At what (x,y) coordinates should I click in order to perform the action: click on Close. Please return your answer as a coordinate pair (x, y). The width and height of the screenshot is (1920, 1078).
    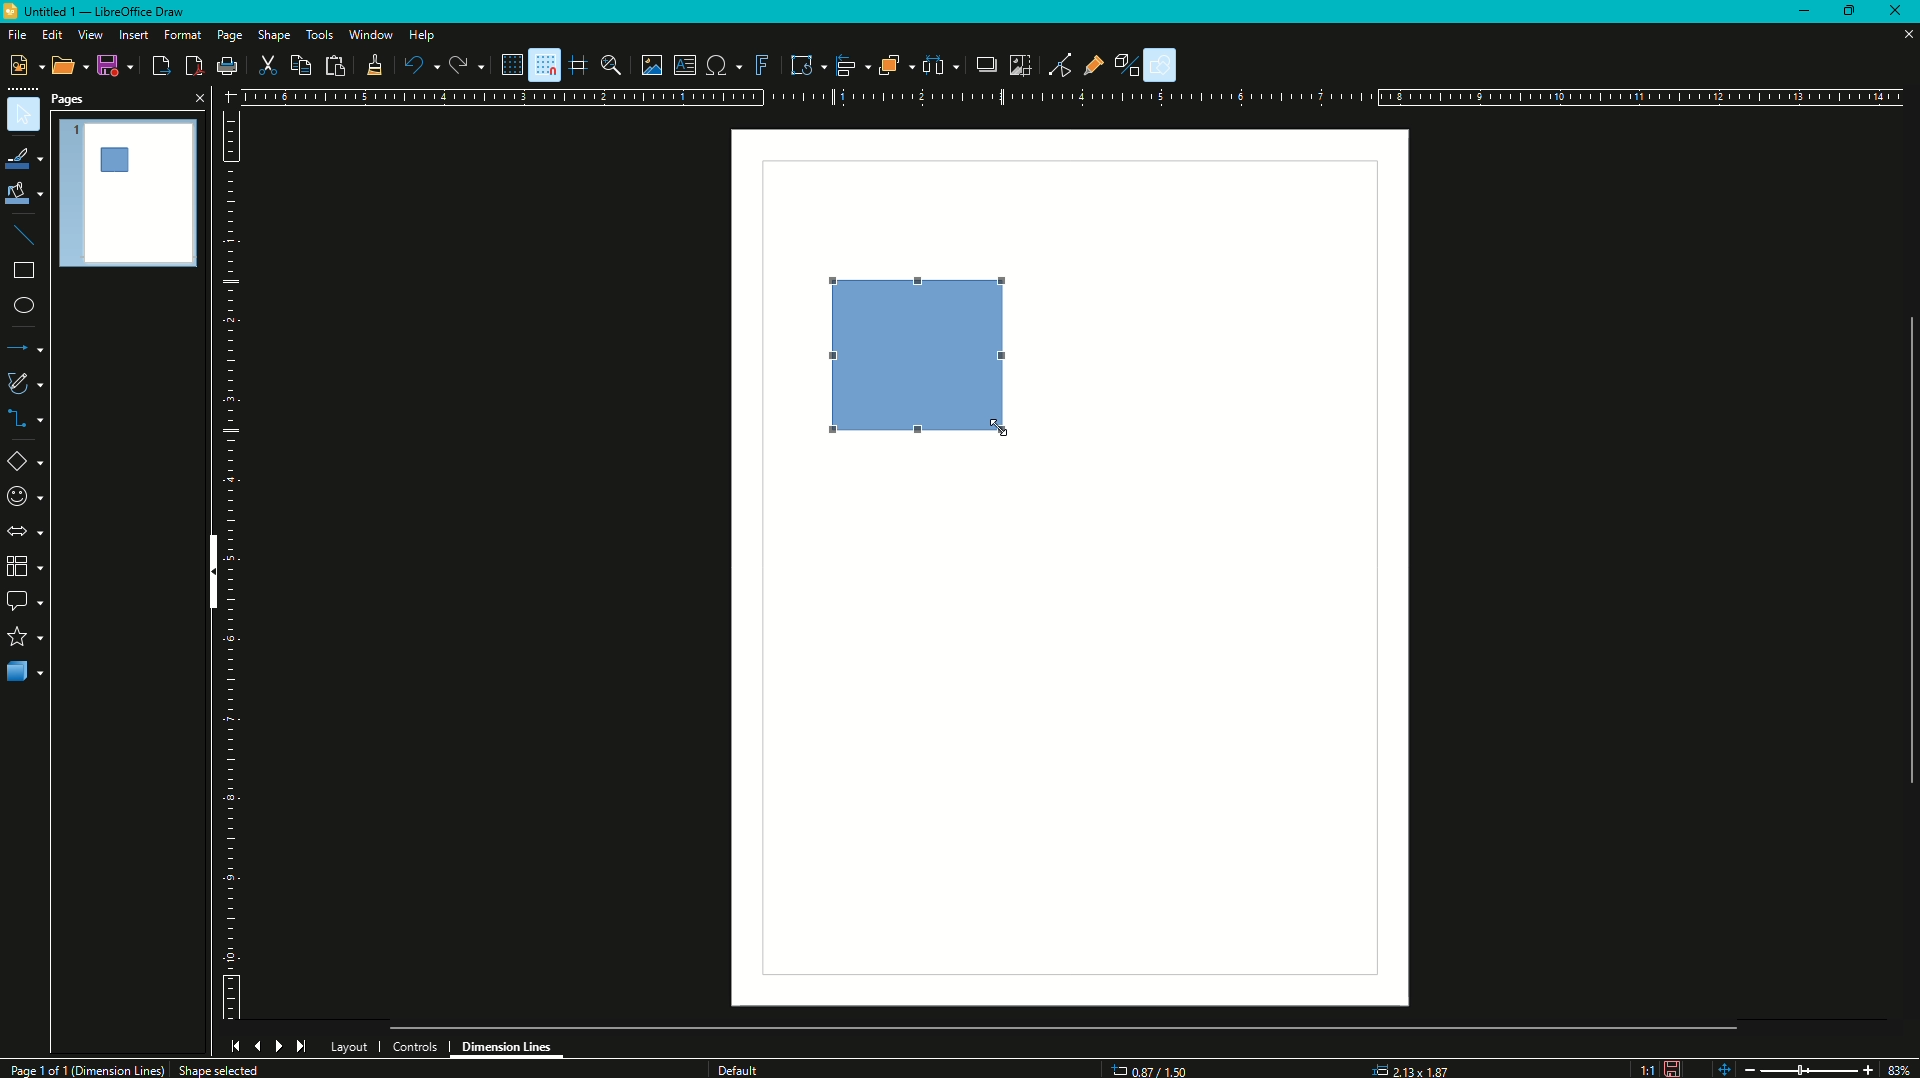
    Looking at the image, I should click on (197, 97).